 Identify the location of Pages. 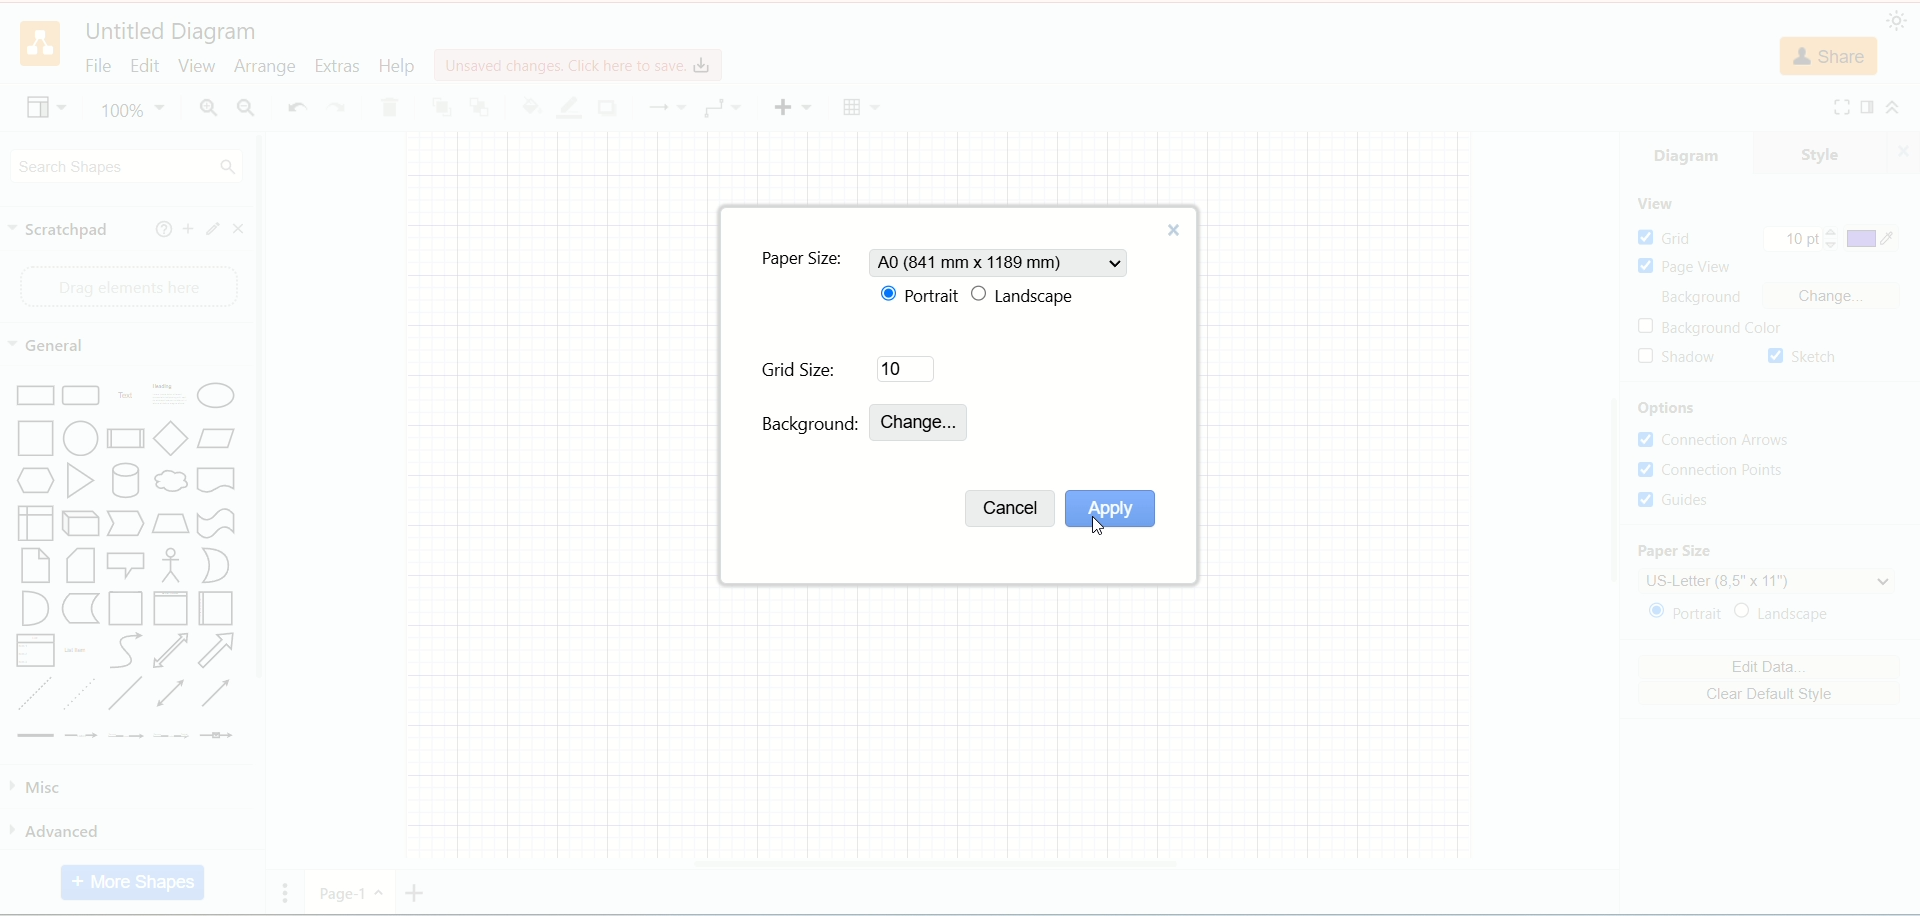
(290, 898).